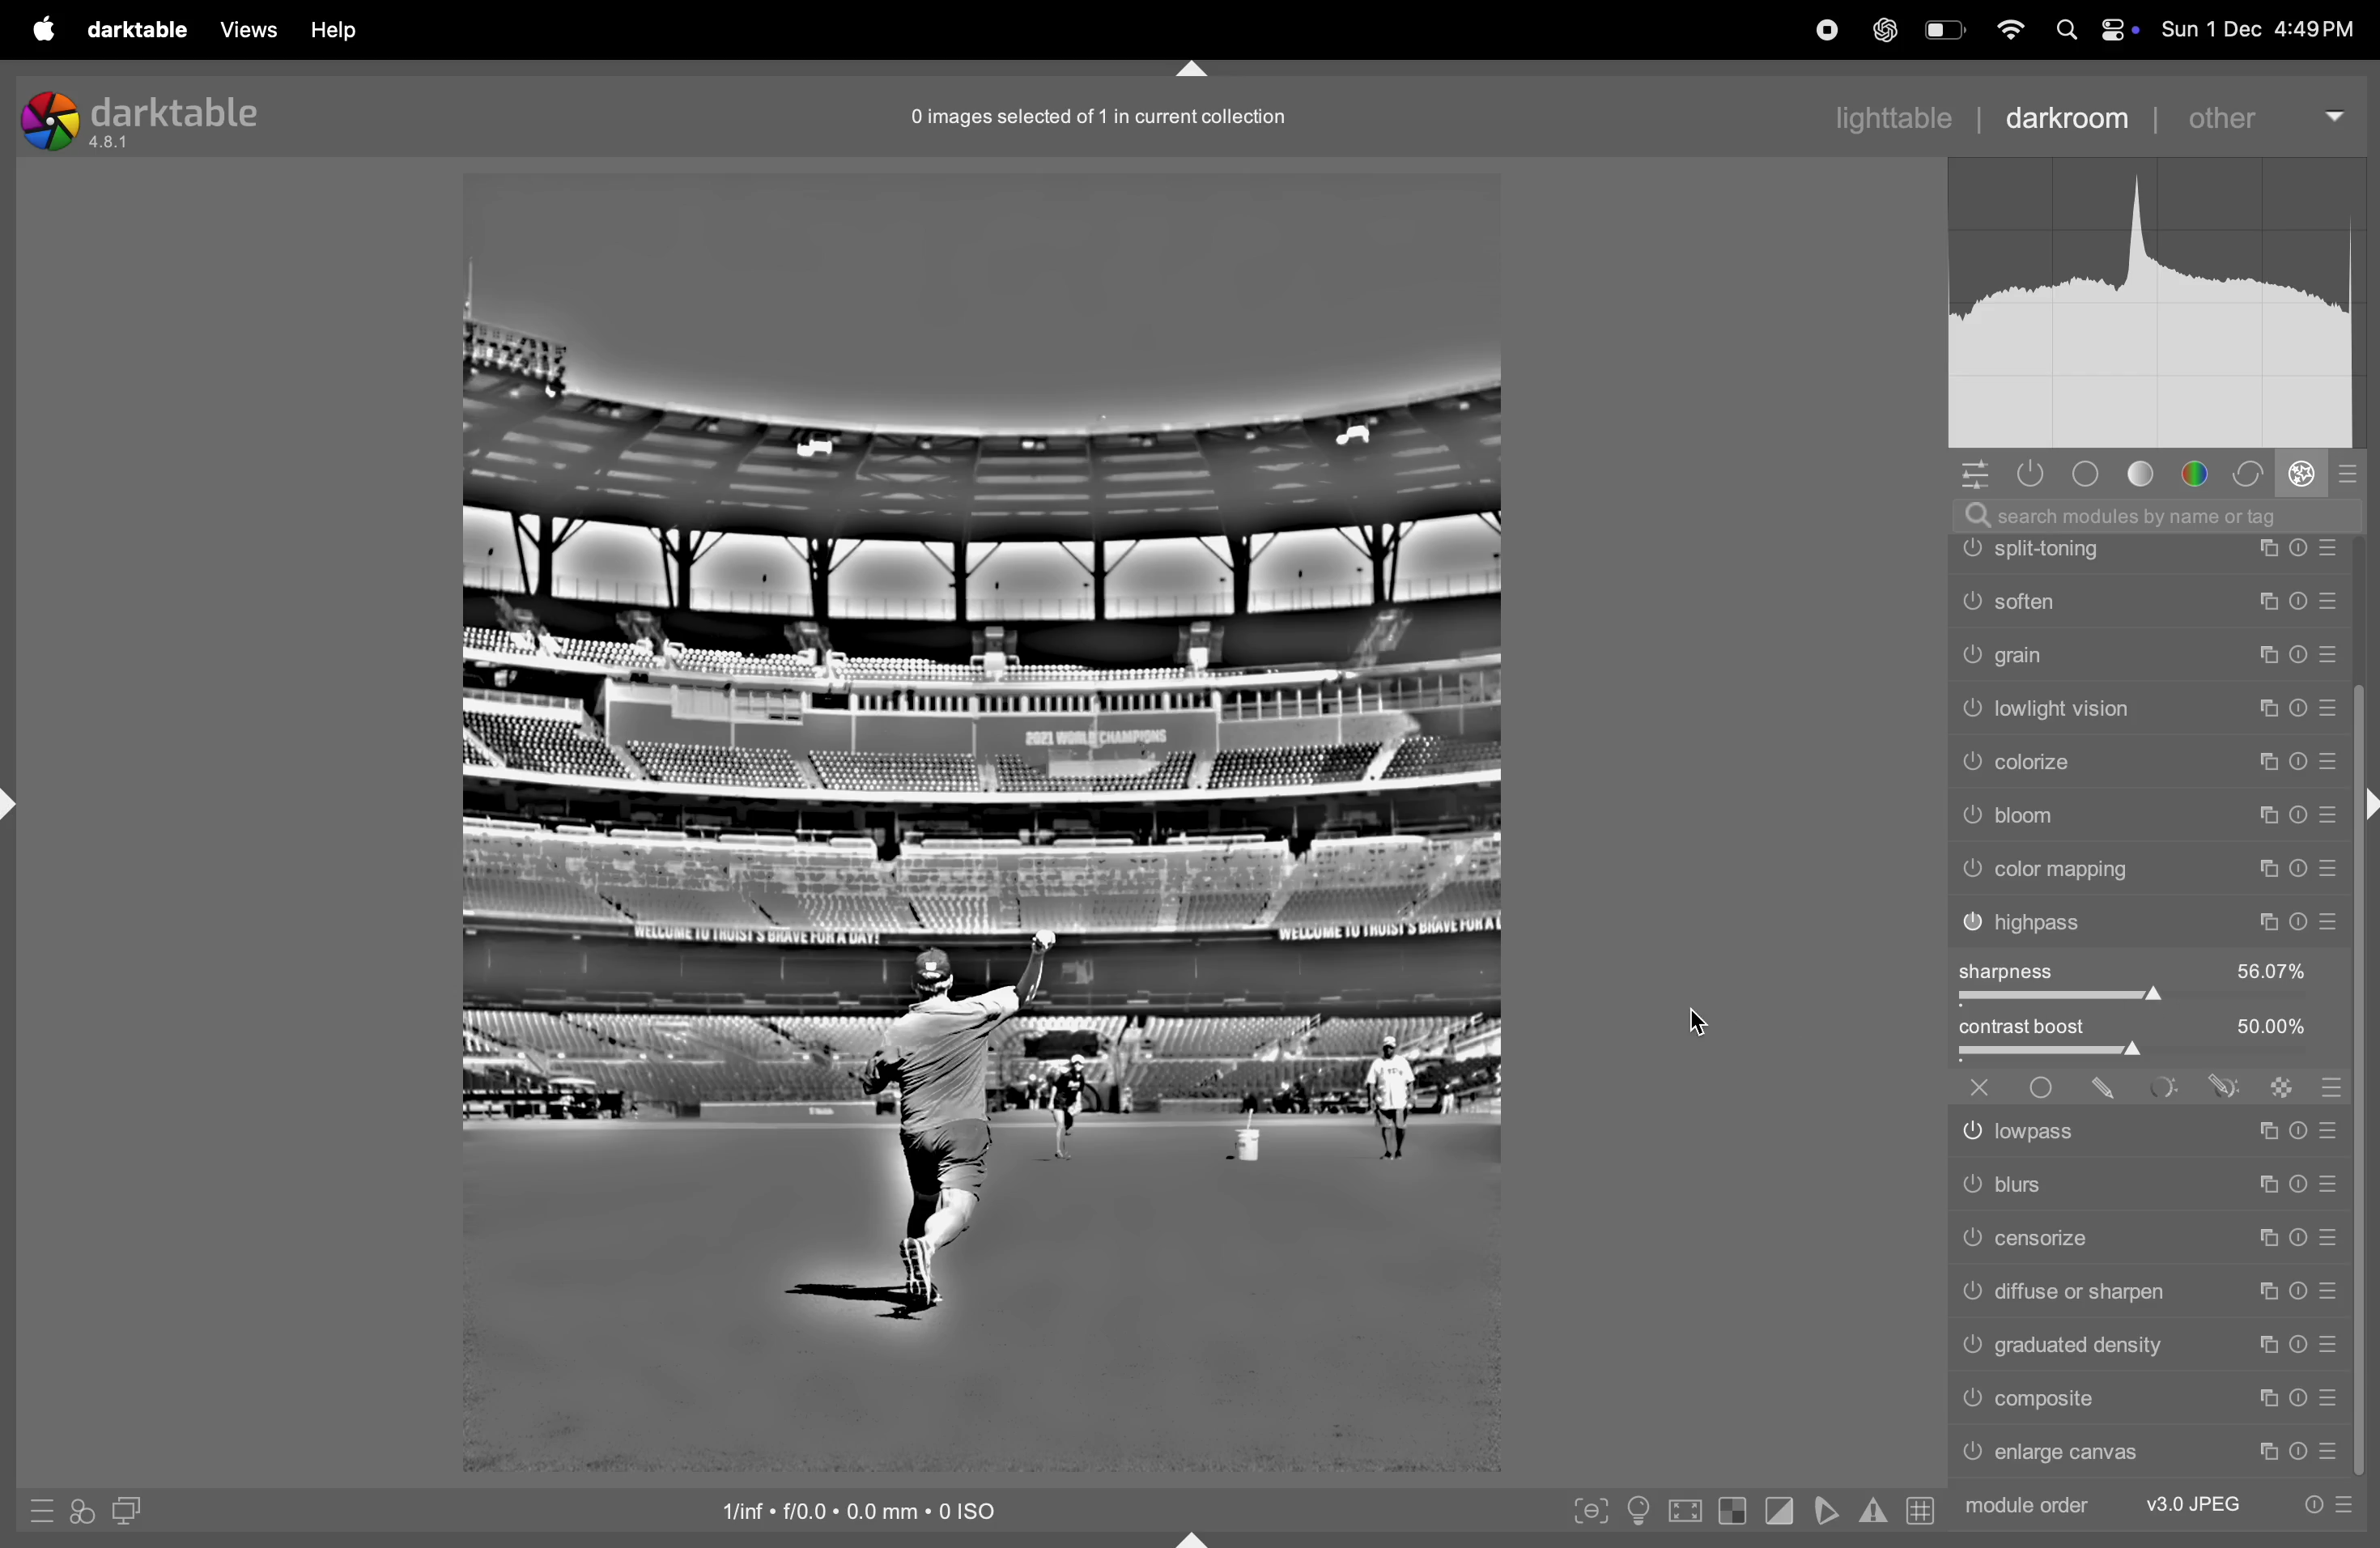 This screenshot has height=1548, width=2380. What do you see at coordinates (2328, 1505) in the screenshot?
I see `preset options` at bounding box center [2328, 1505].